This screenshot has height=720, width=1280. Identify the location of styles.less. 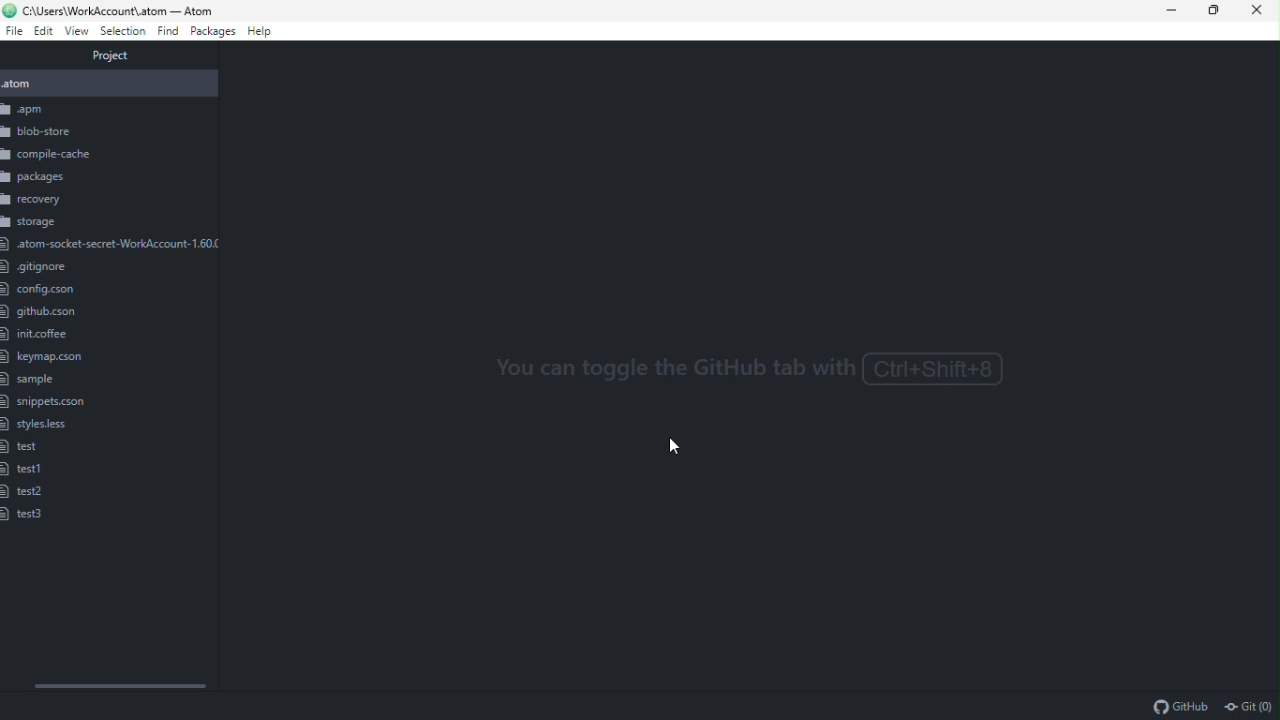
(37, 425).